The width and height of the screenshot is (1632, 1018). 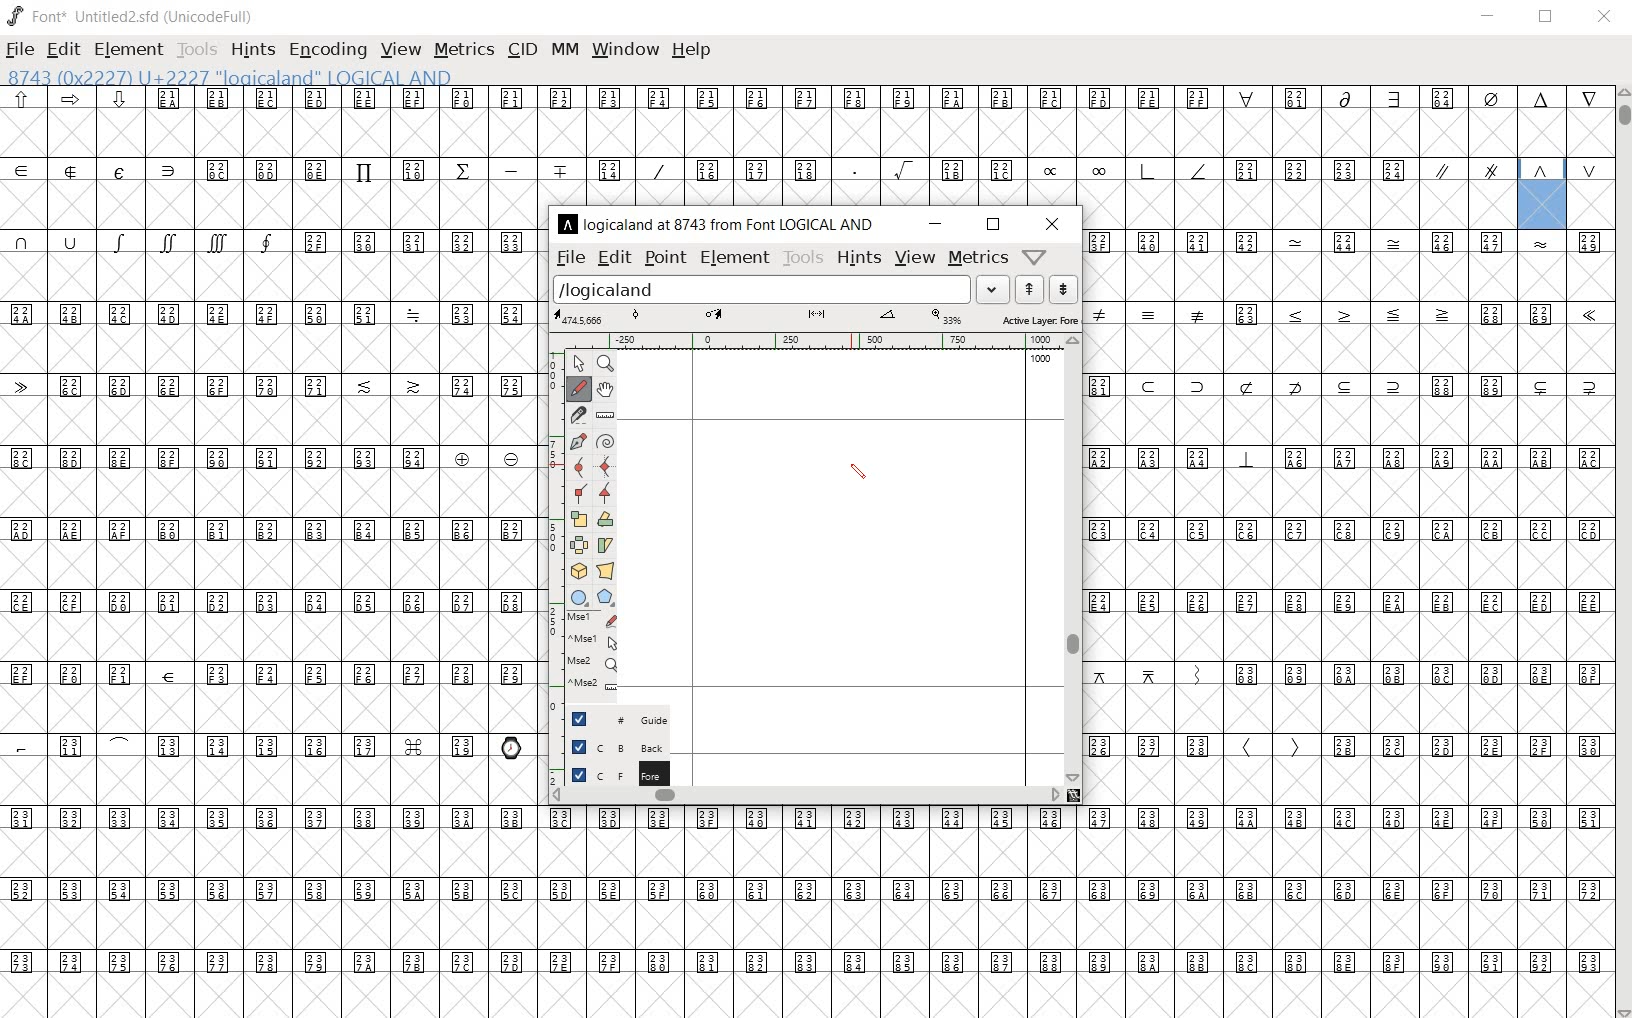 What do you see at coordinates (857, 260) in the screenshot?
I see `hints` at bounding box center [857, 260].